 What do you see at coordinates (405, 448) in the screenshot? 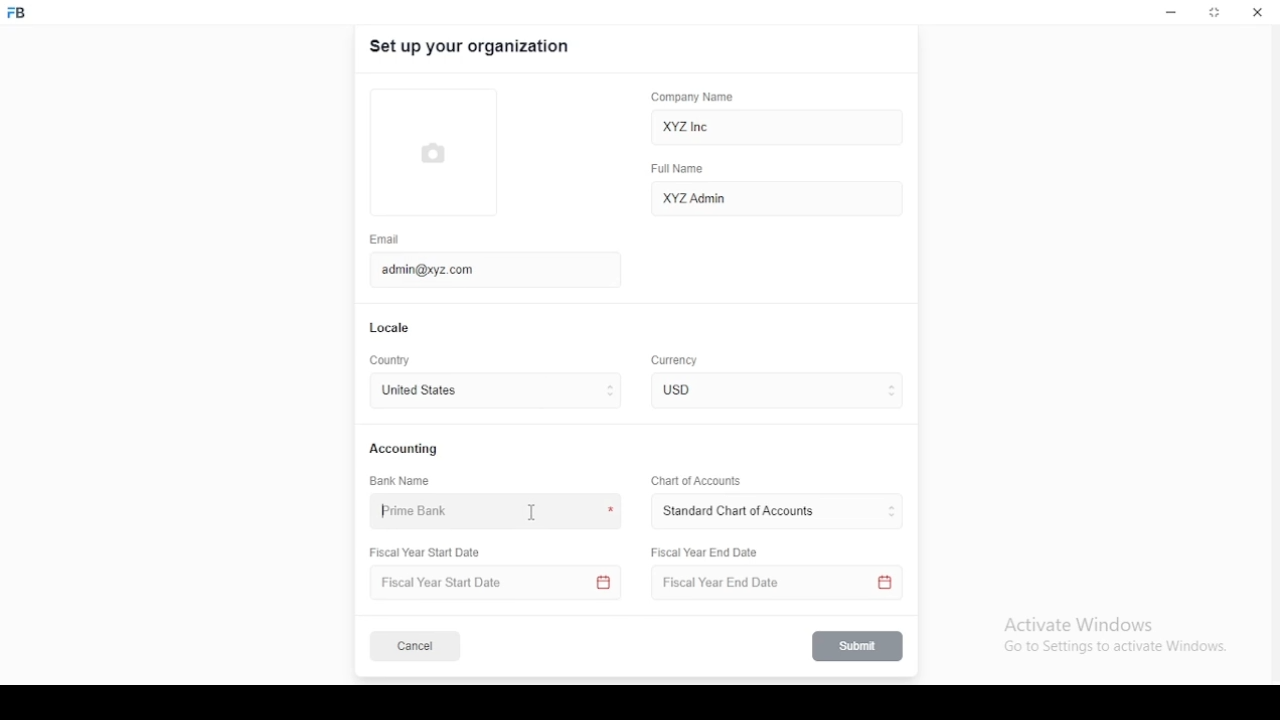
I see `accounting` at bounding box center [405, 448].